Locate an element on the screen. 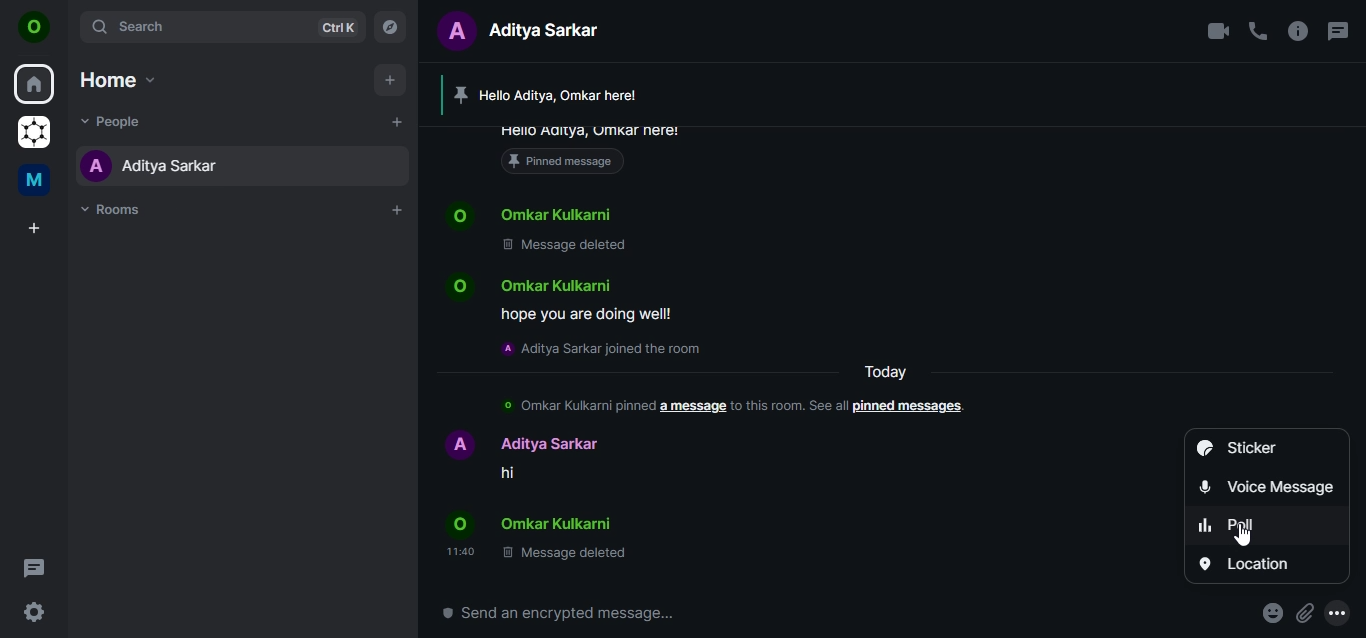 This screenshot has height=638, width=1366. attachments is located at coordinates (1305, 614).